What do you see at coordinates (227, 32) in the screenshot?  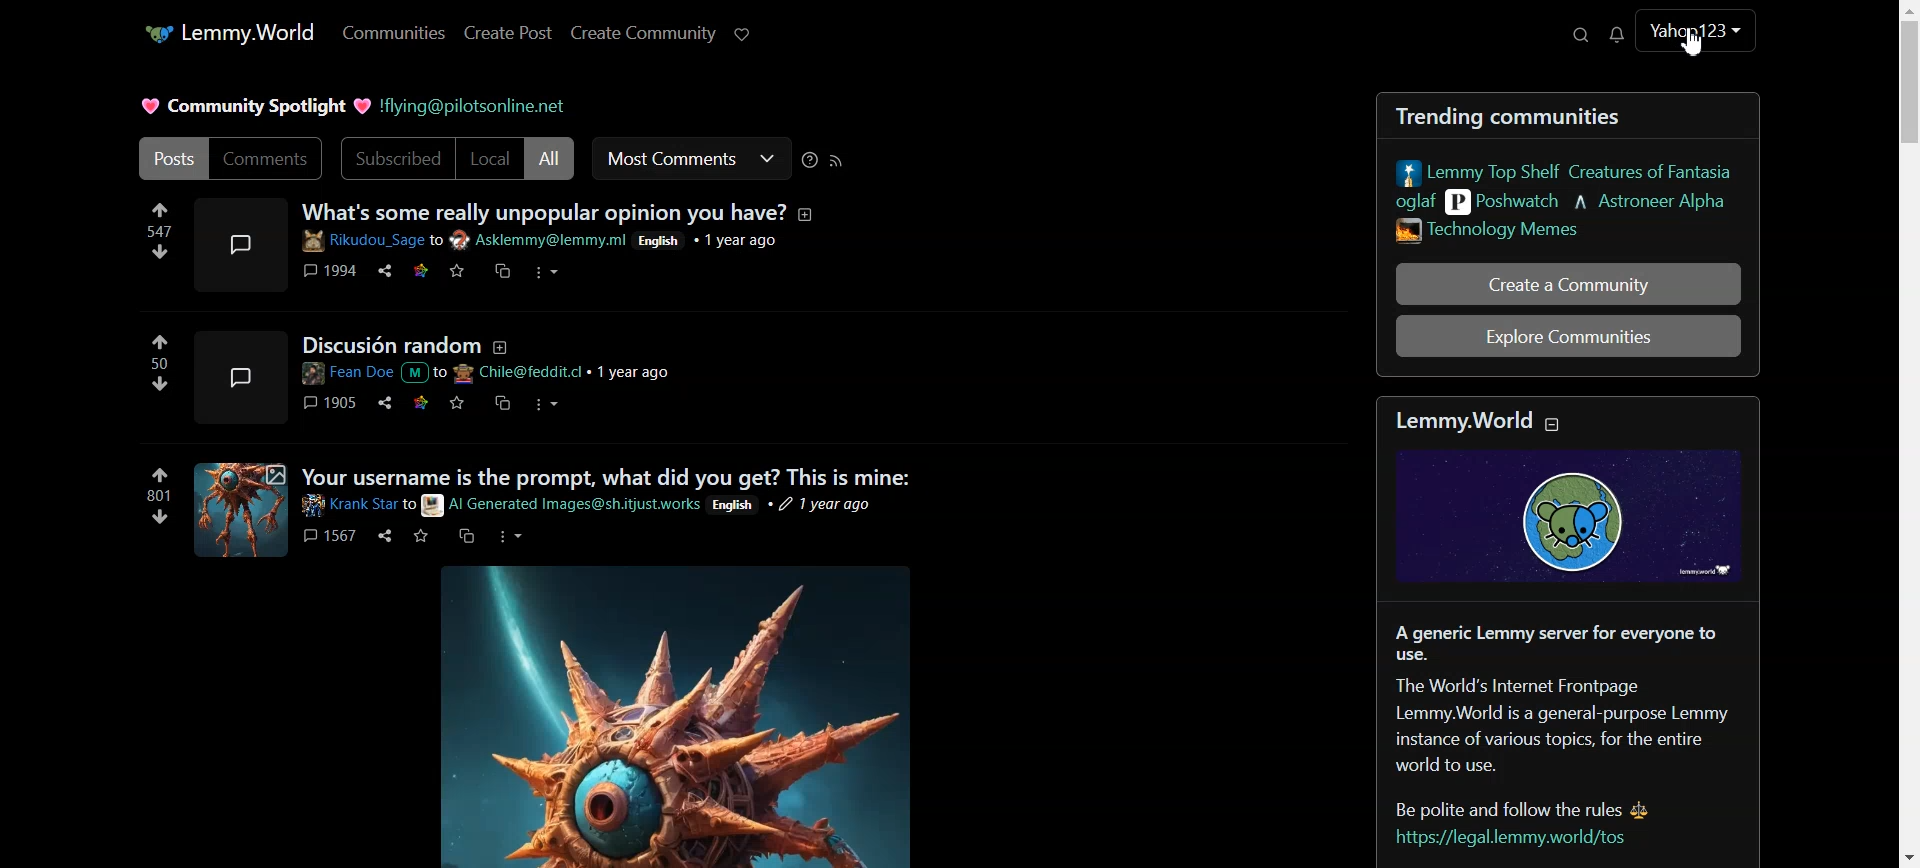 I see `Home Page` at bounding box center [227, 32].